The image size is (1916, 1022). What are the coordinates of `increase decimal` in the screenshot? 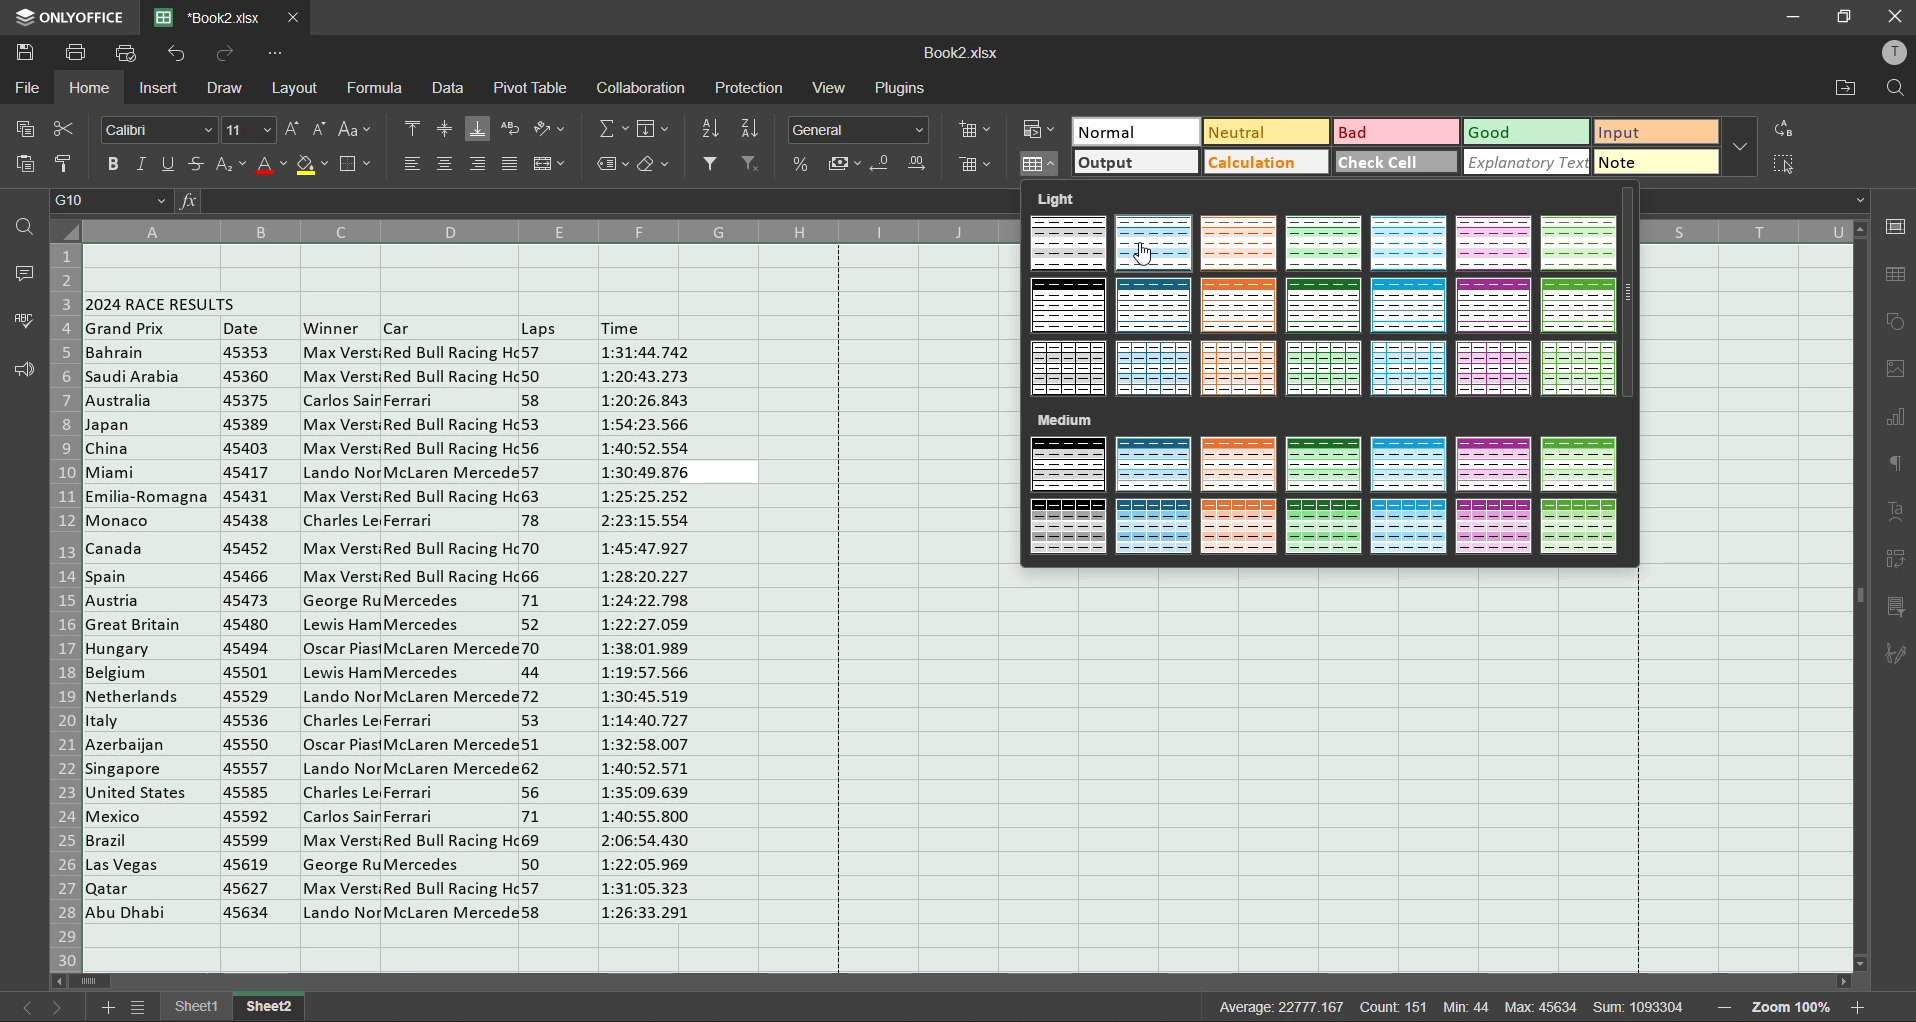 It's located at (919, 166).